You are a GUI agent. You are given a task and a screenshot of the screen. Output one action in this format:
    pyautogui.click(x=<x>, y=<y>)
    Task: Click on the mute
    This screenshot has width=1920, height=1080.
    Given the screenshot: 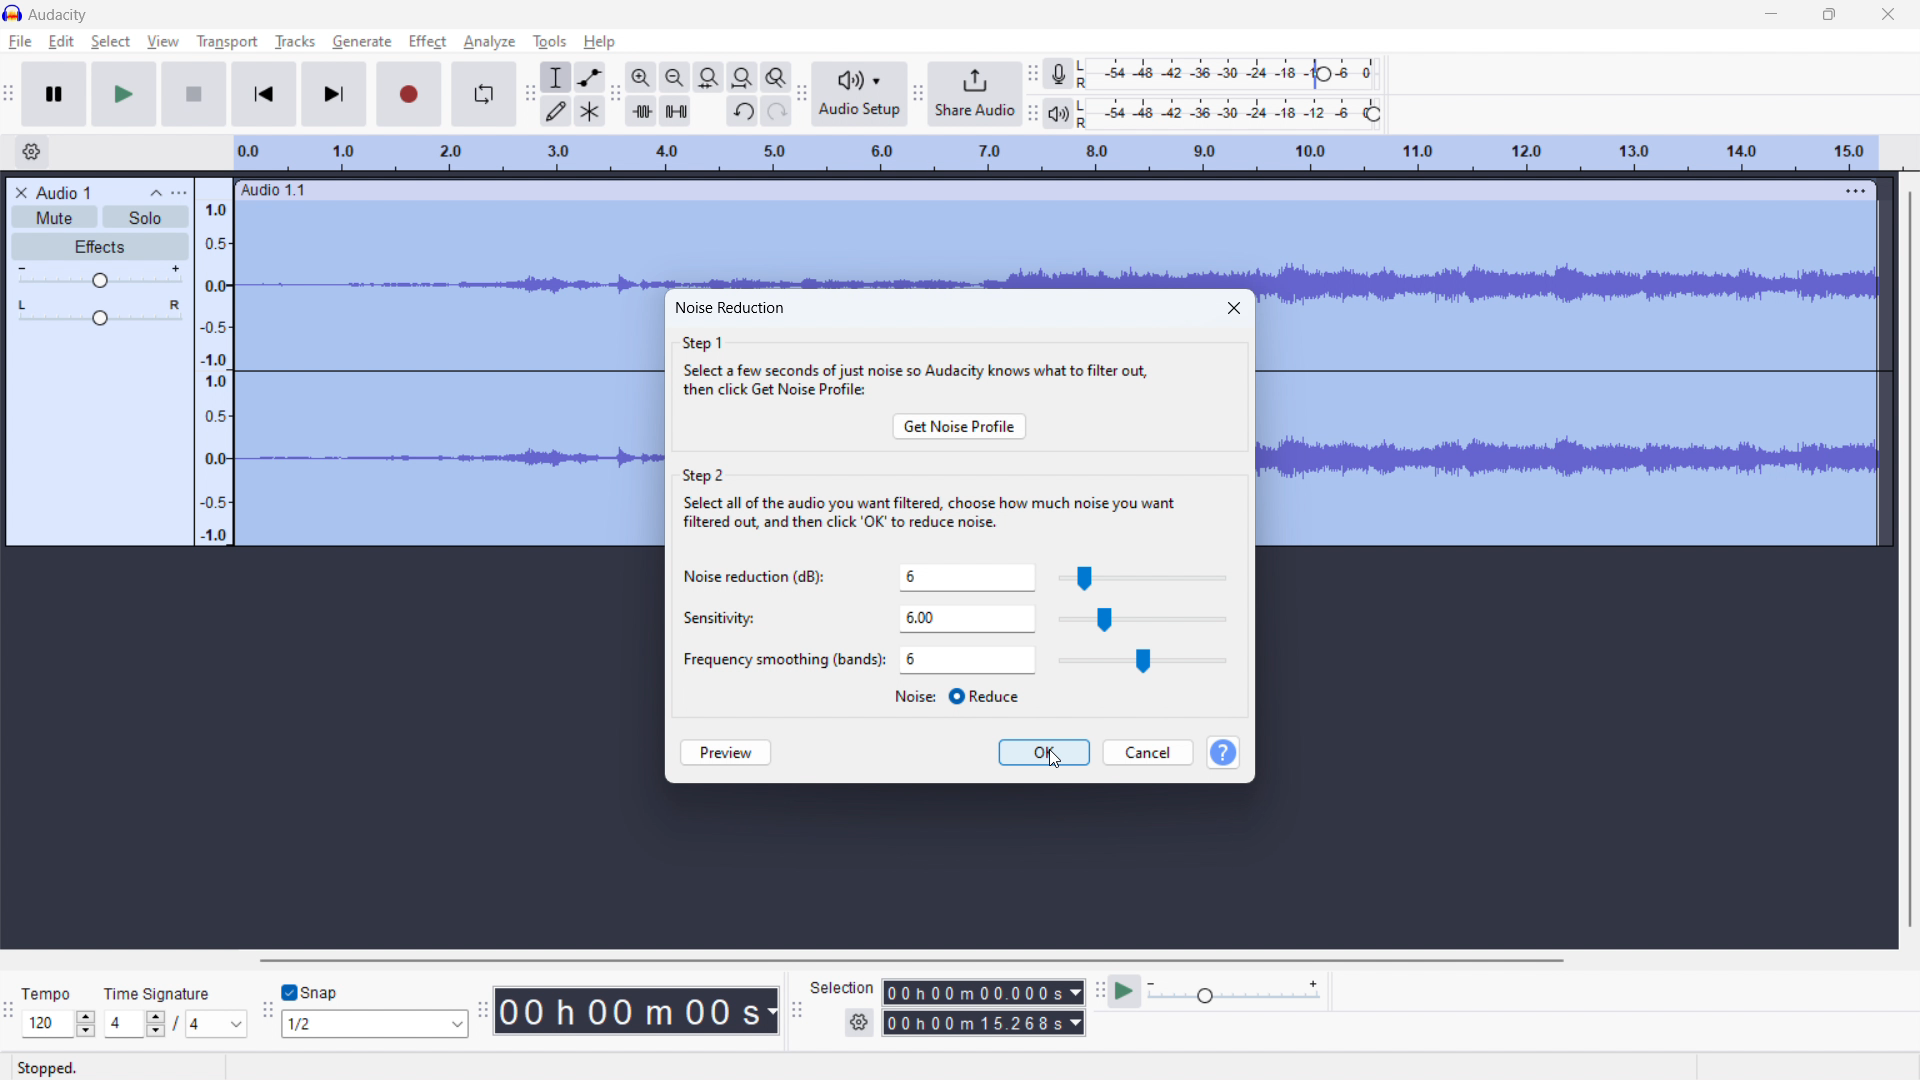 What is the action you would take?
    pyautogui.click(x=54, y=217)
    